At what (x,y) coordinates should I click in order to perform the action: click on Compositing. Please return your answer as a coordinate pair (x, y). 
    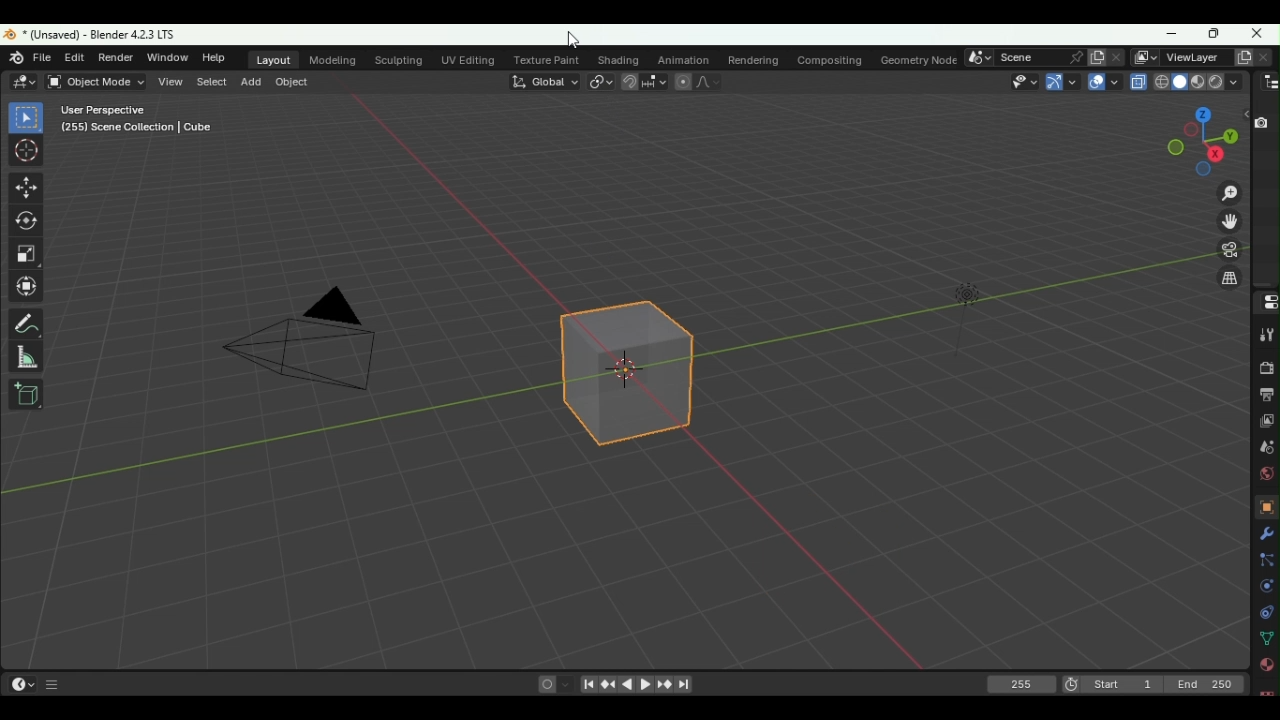
    Looking at the image, I should click on (829, 59).